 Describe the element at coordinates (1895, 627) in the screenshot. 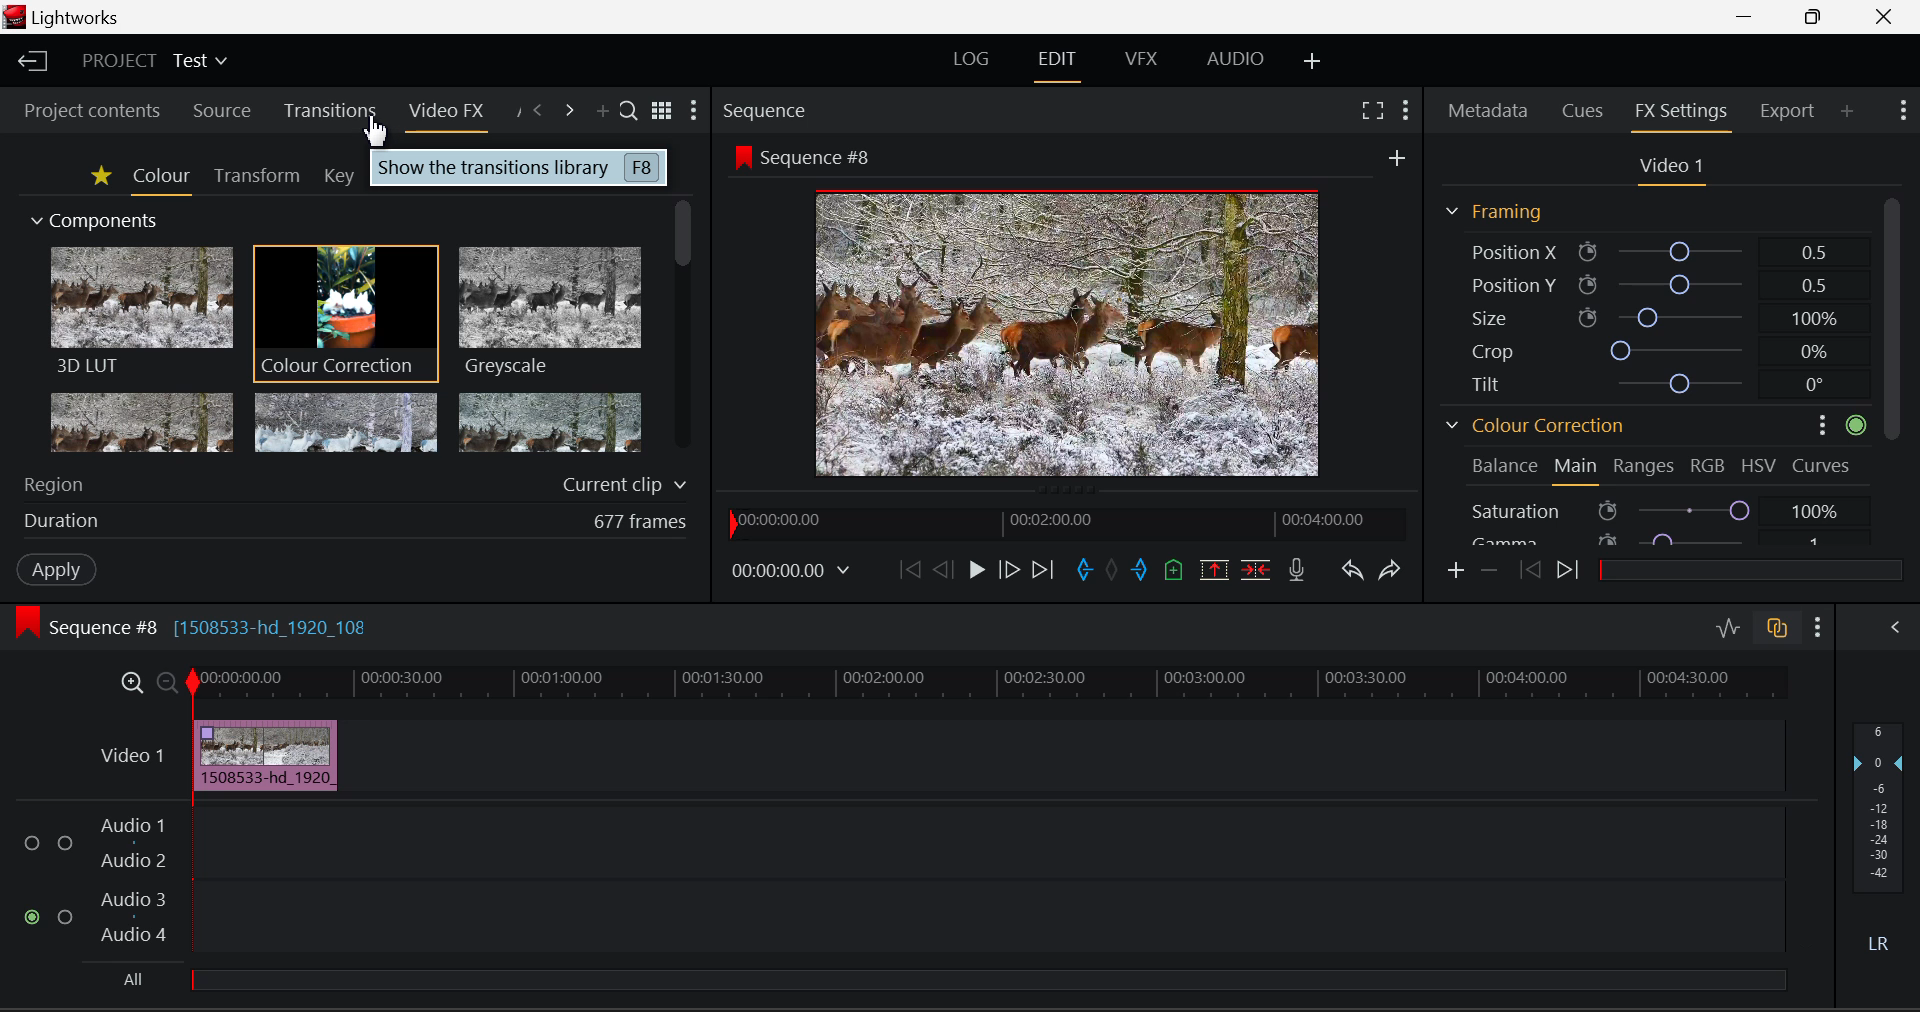

I see `Show Audio Mix` at that location.